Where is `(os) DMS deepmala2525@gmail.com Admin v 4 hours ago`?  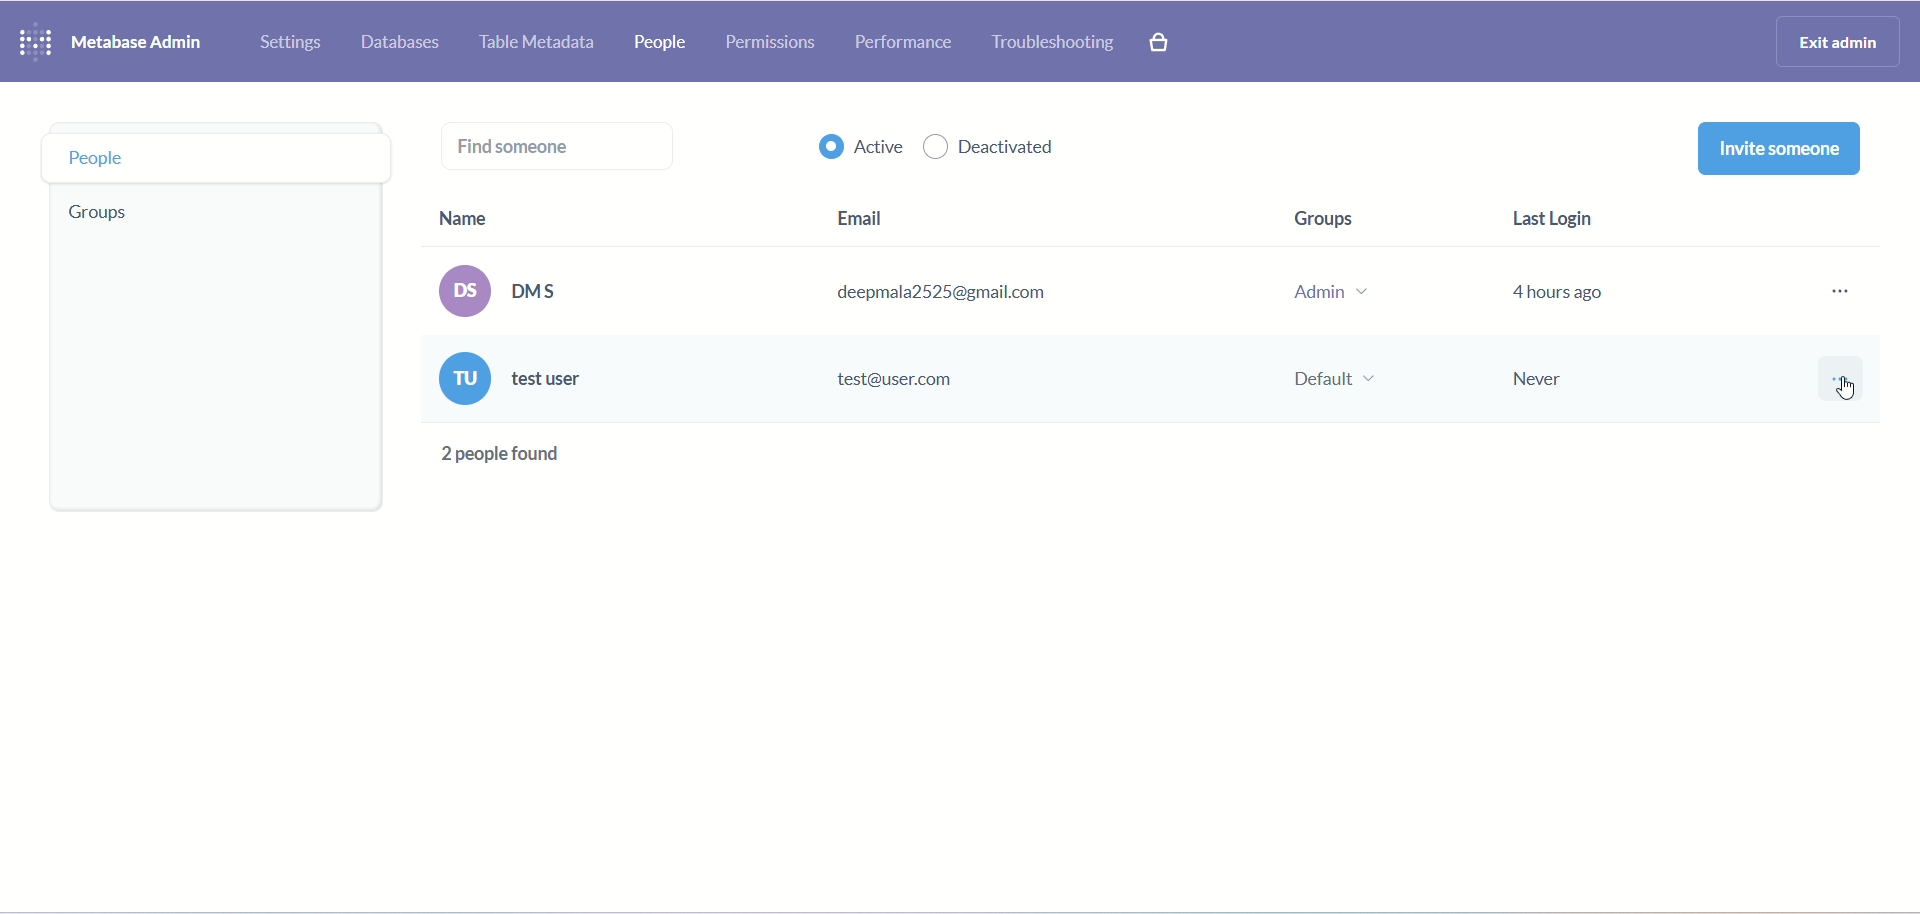 (os) DMS deepmala2525@gmail.com Admin v 4 hours ago is located at coordinates (1022, 291).